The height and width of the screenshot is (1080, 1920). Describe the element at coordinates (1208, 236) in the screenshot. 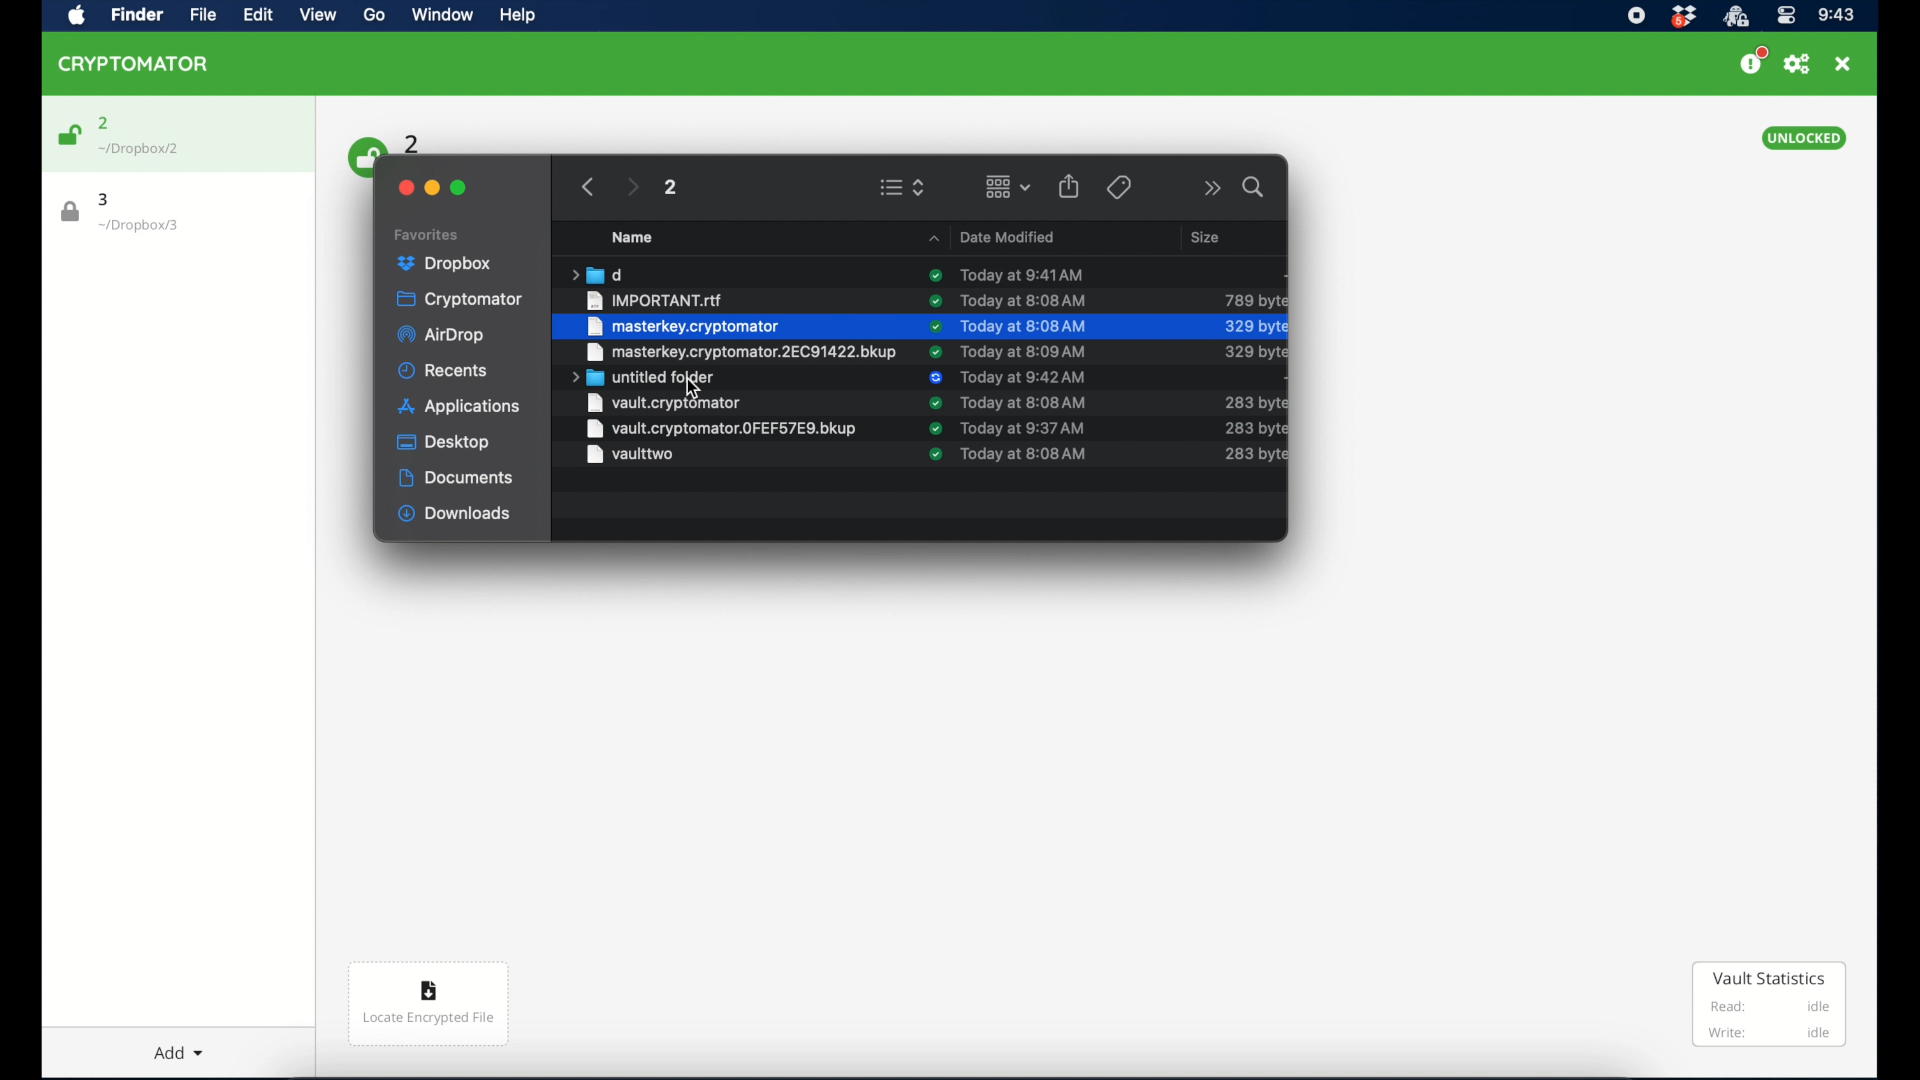

I see `size` at that location.